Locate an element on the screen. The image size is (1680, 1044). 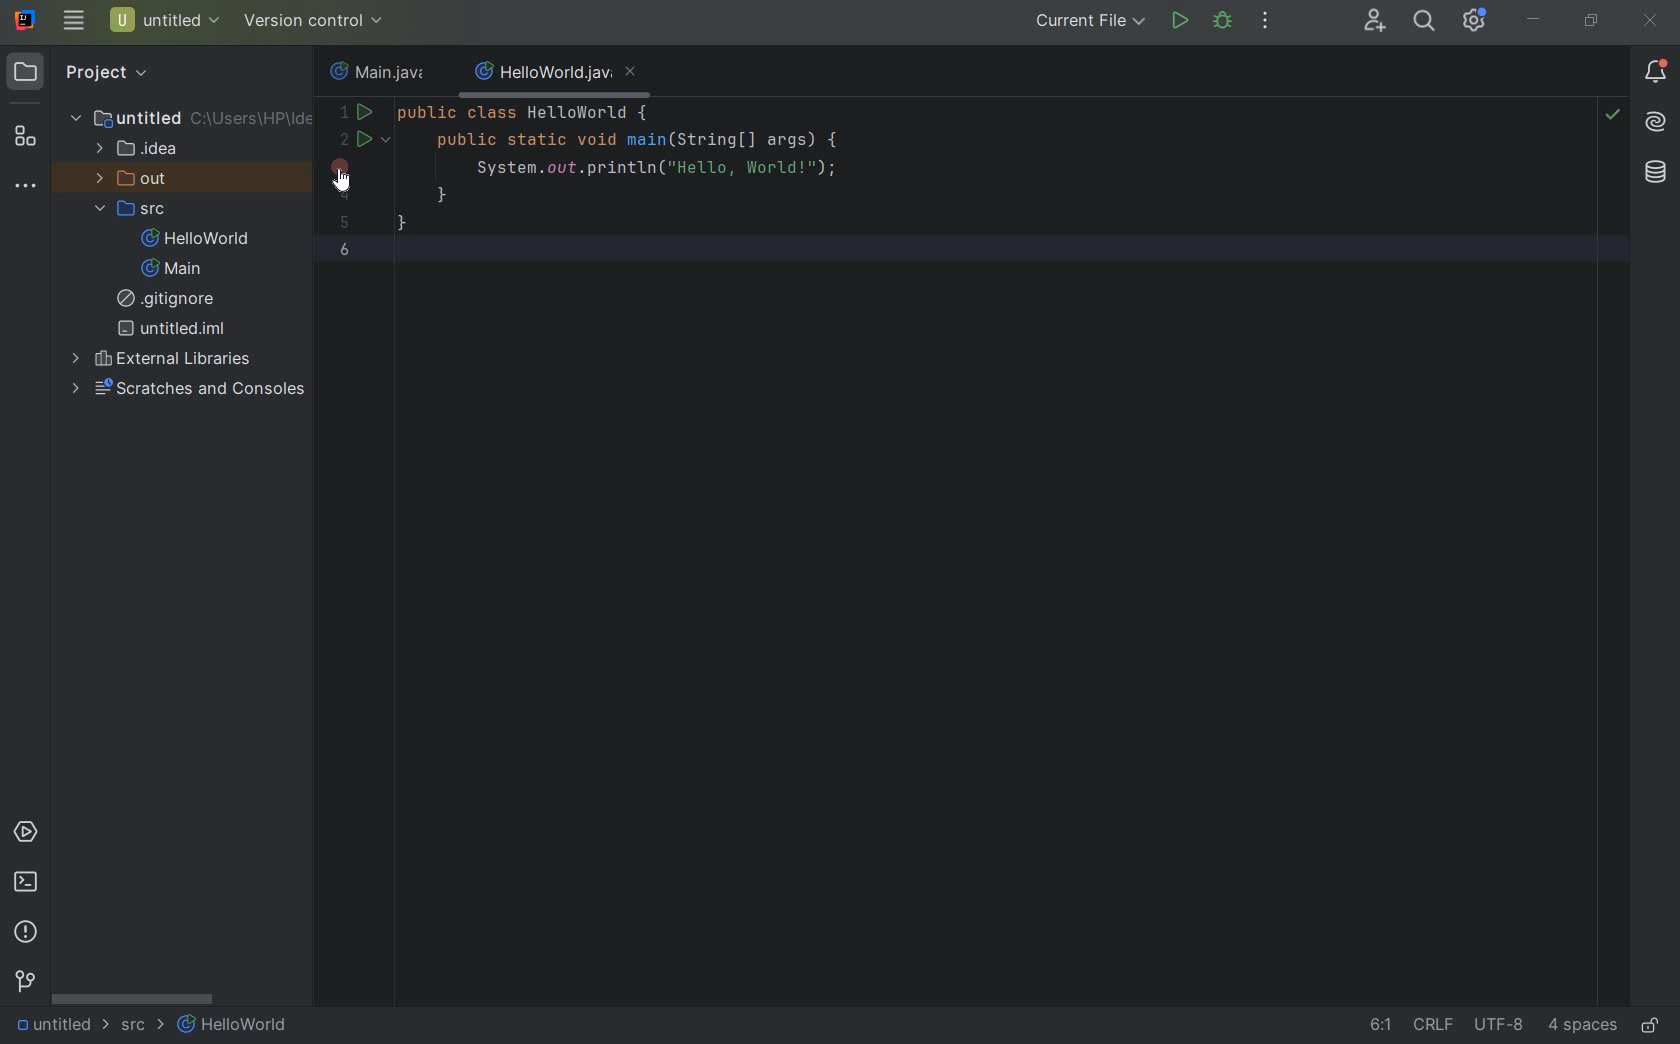
external libraries is located at coordinates (165, 359).